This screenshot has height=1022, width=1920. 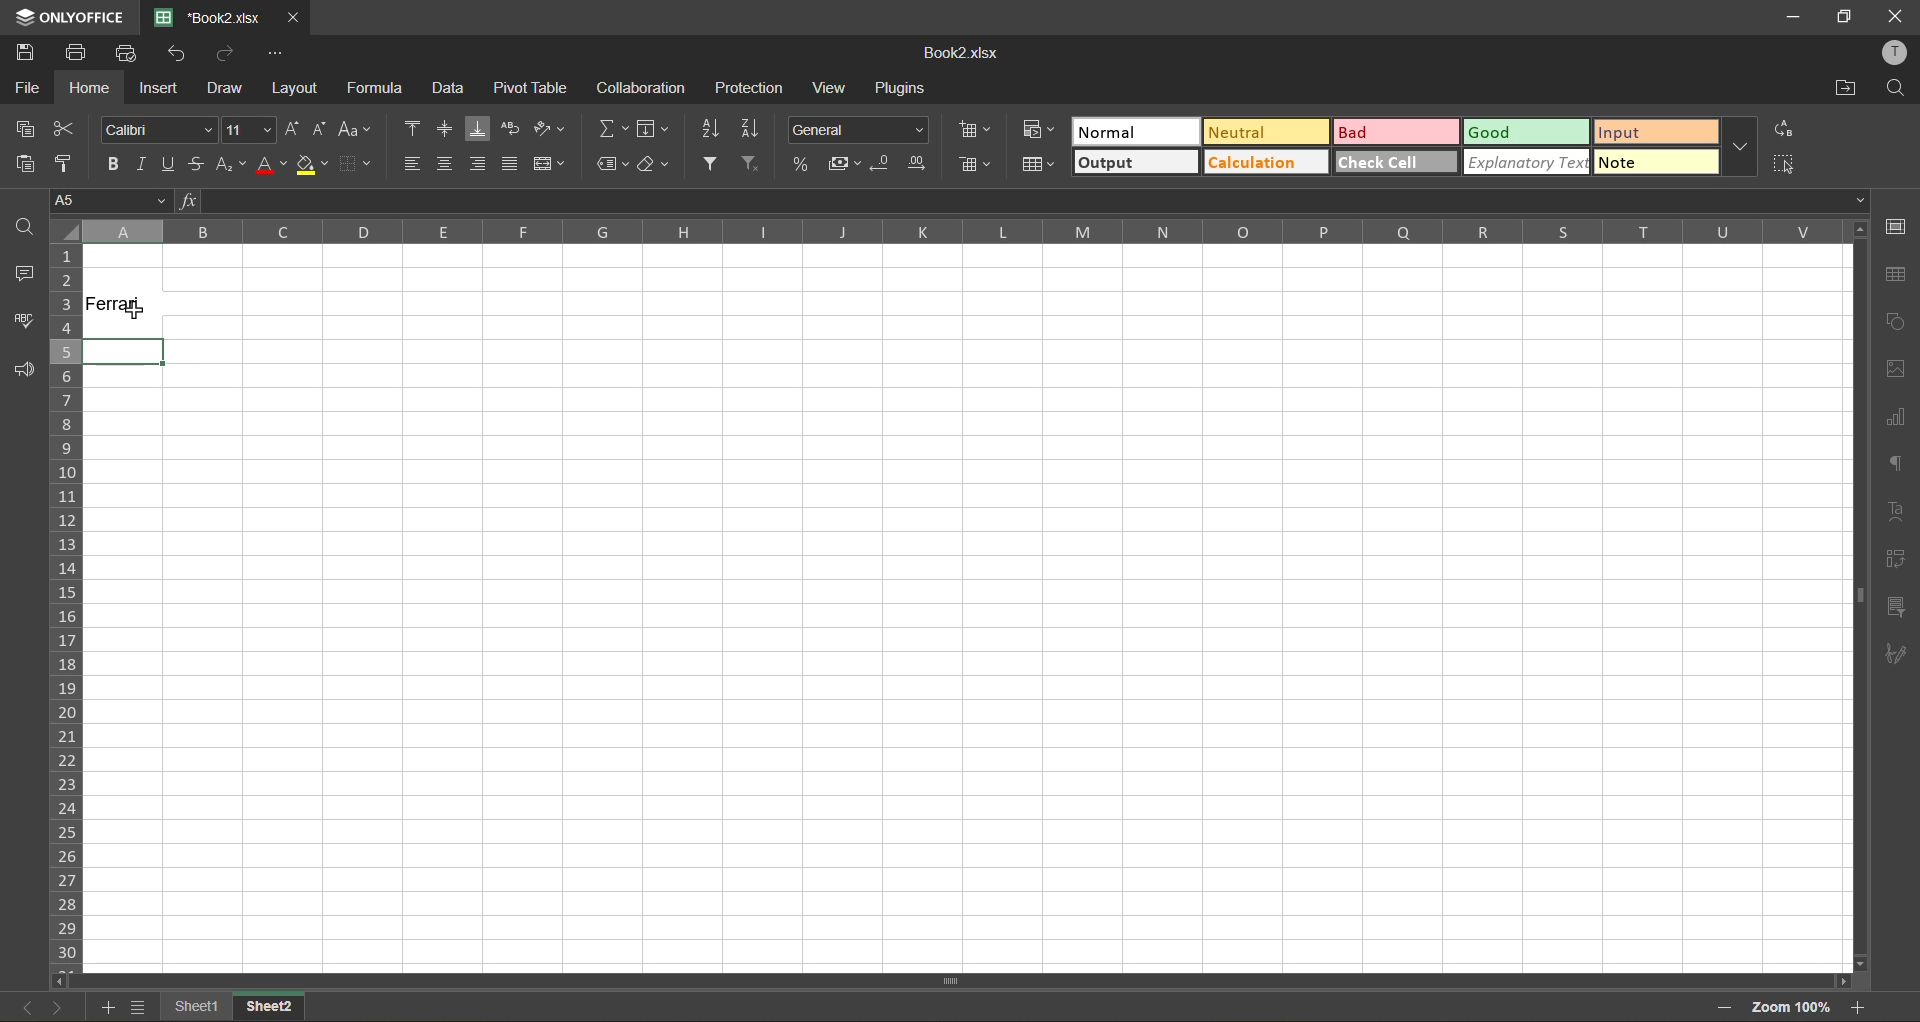 I want to click on Sheet 2, so click(x=281, y=1008).